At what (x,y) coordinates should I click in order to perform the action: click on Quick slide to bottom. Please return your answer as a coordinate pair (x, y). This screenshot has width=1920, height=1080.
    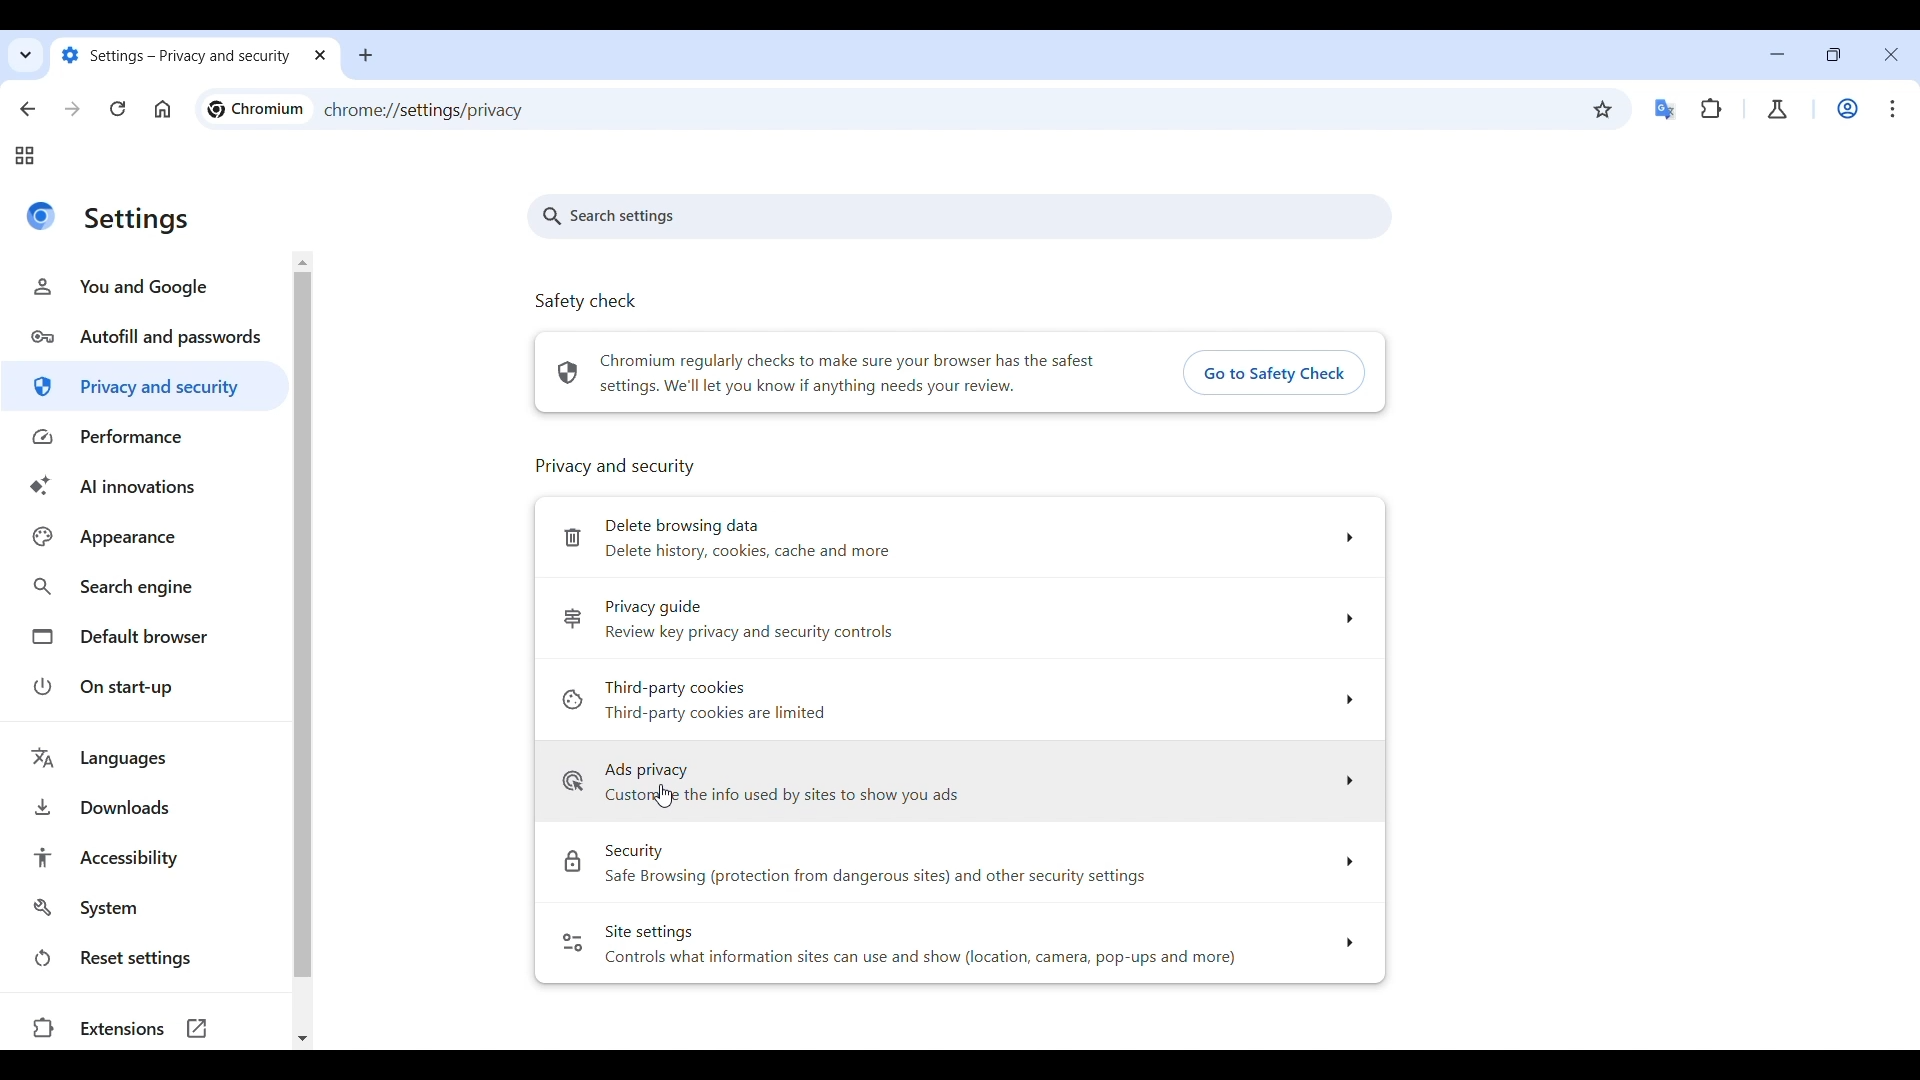
    Looking at the image, I should click on (302, 1039).